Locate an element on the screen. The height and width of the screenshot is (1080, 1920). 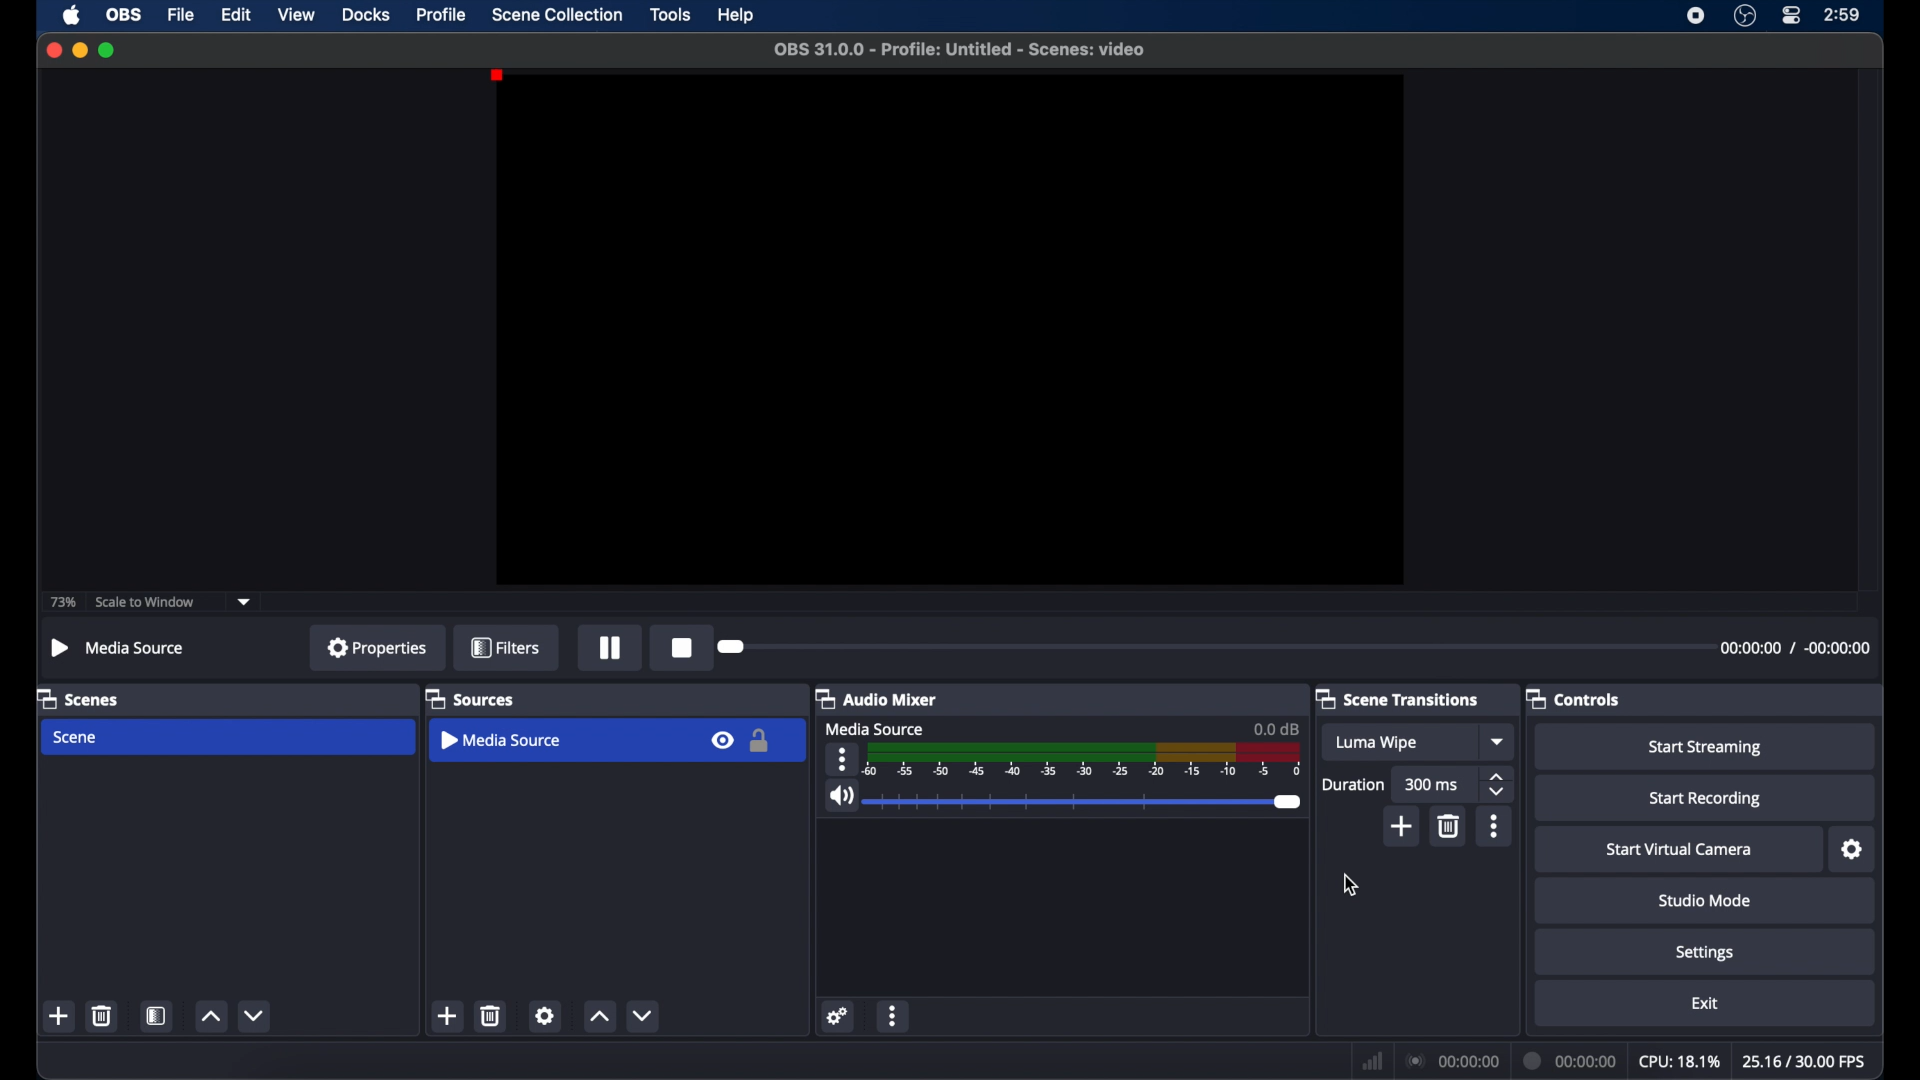
more options is located at coordinates (842, 759).